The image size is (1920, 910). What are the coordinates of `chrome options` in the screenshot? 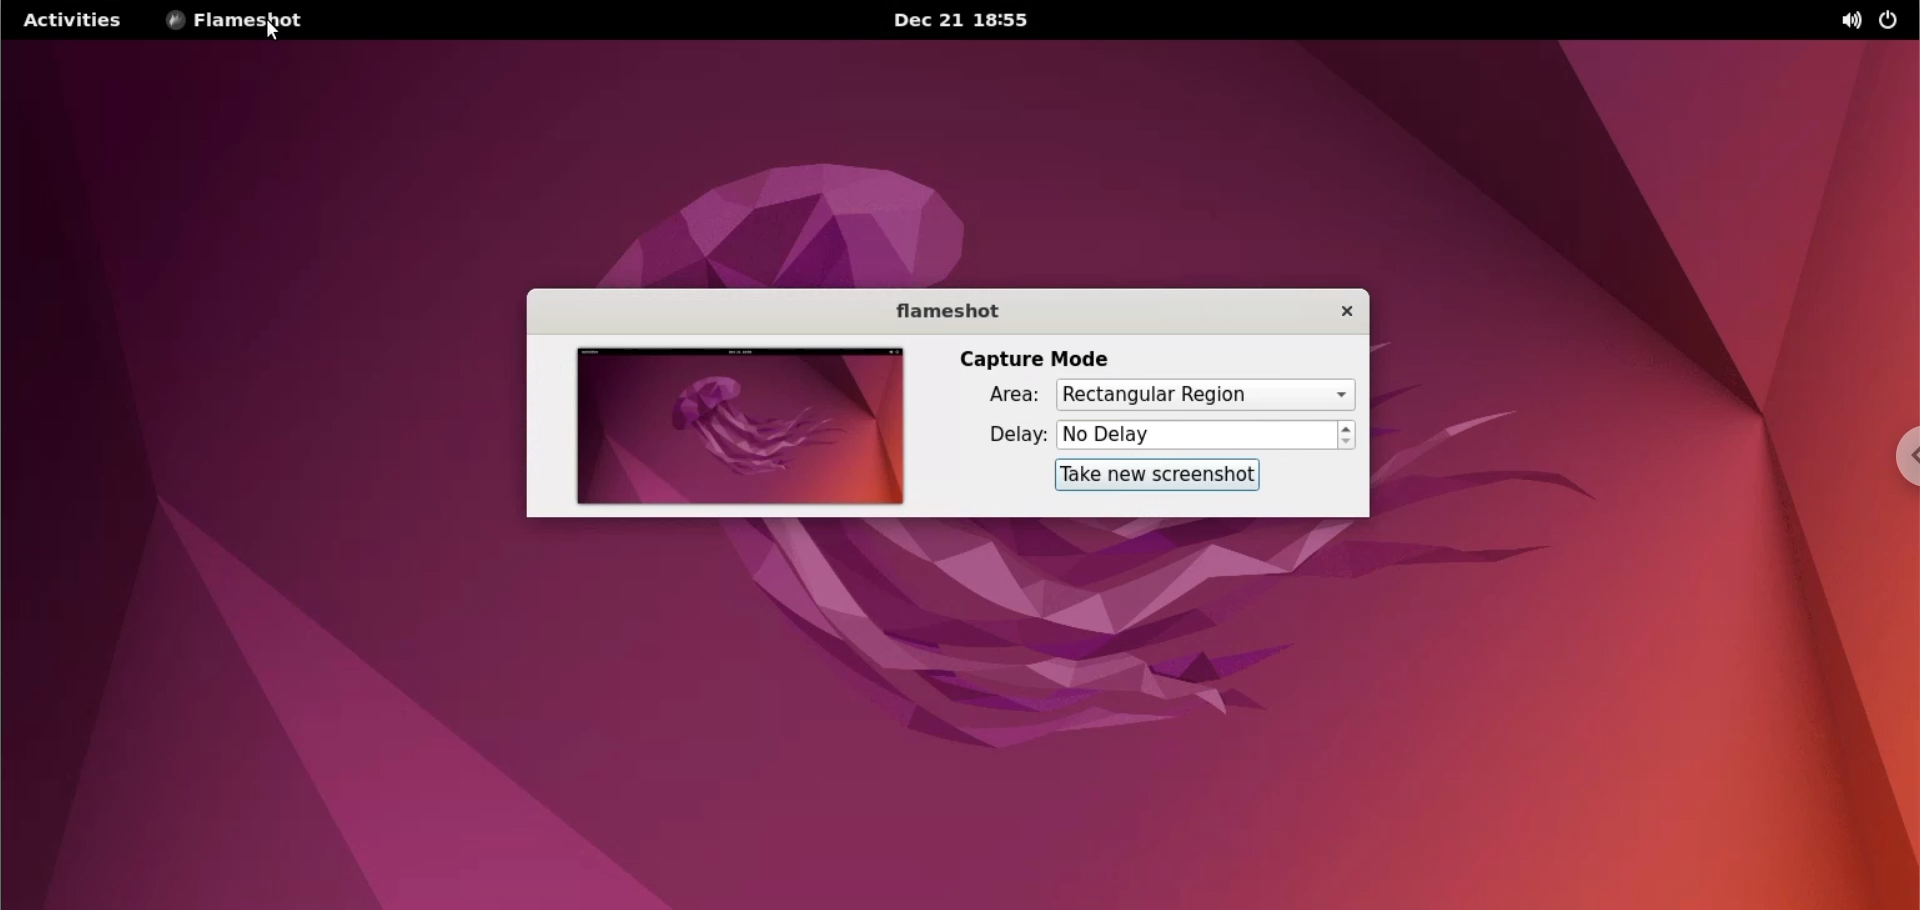 It's located at (1896, 462).